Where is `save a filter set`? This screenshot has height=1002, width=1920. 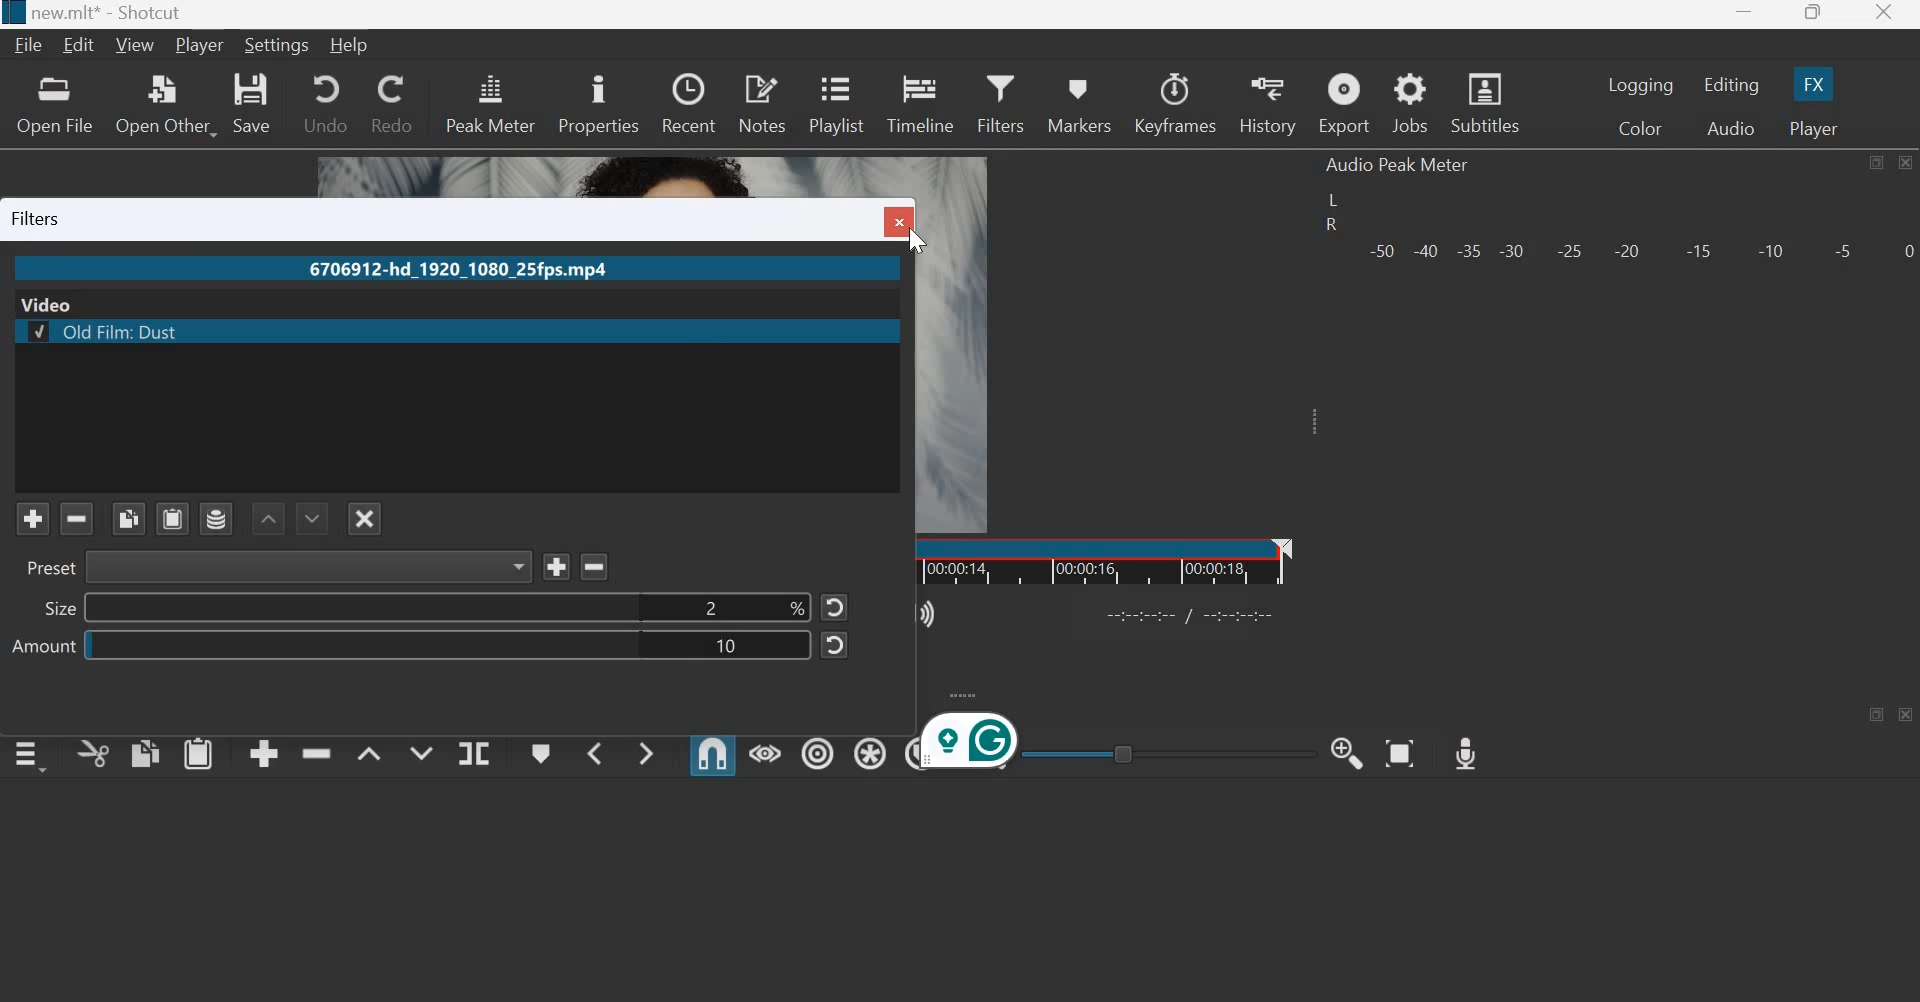 save a filter set is located at coordinates (215, 518).